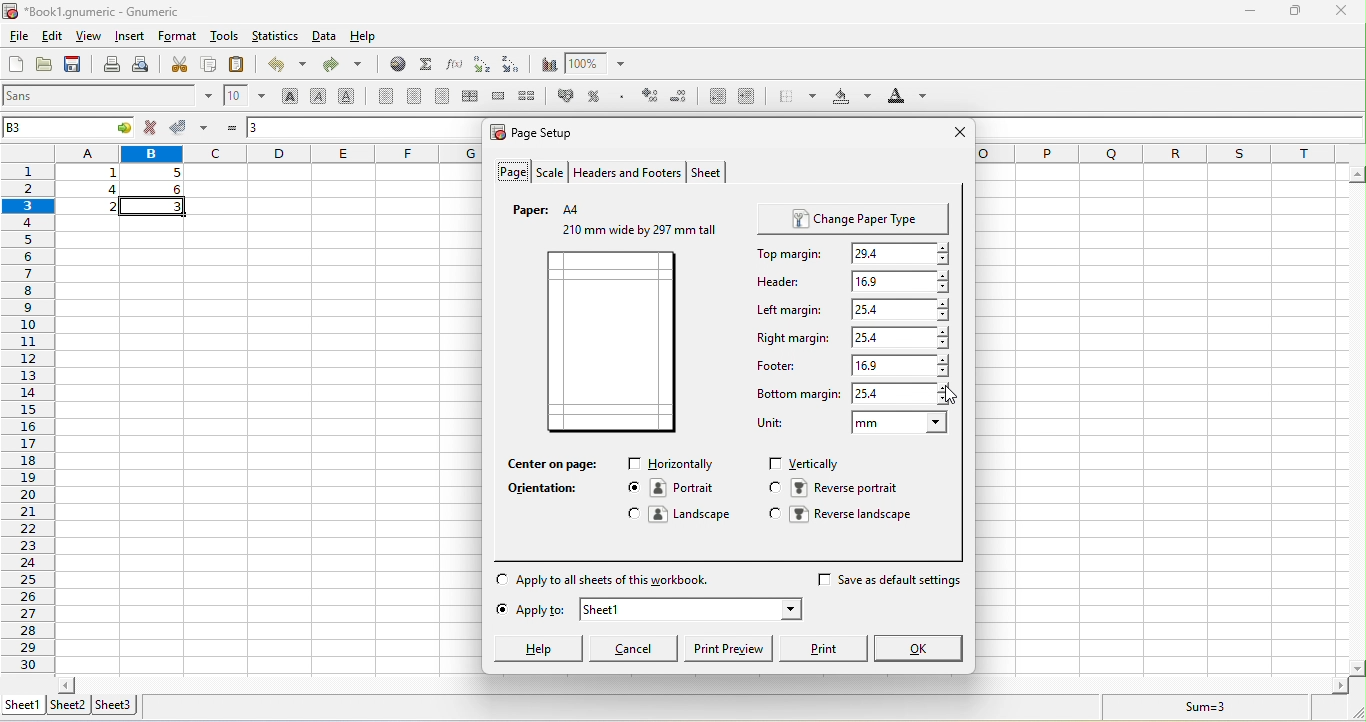 Image resolution: width=1366 pixels, height=722 pixels. What do you see at coordinates (634, 649) in the screenshot?
I see `cancel` at bounding box center [634, 649].